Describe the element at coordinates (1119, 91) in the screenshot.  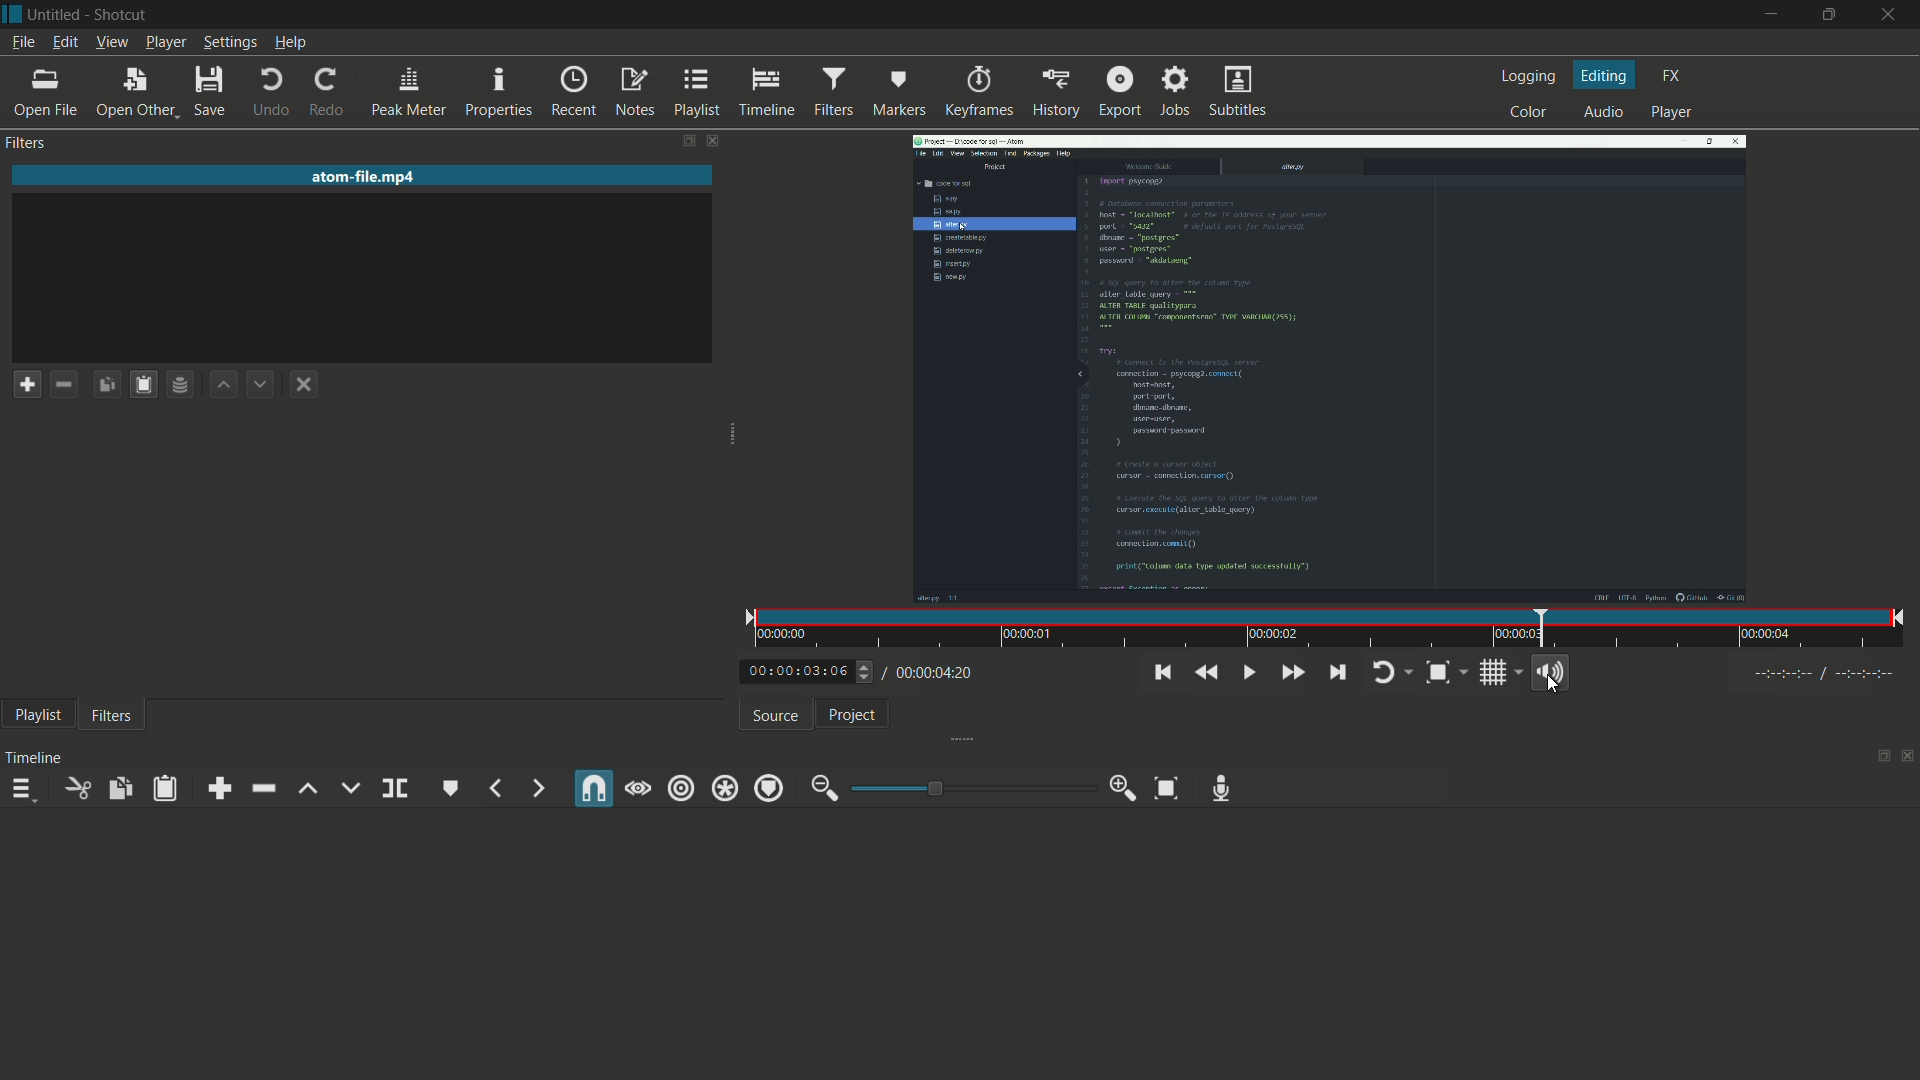
I see `export` at that location.